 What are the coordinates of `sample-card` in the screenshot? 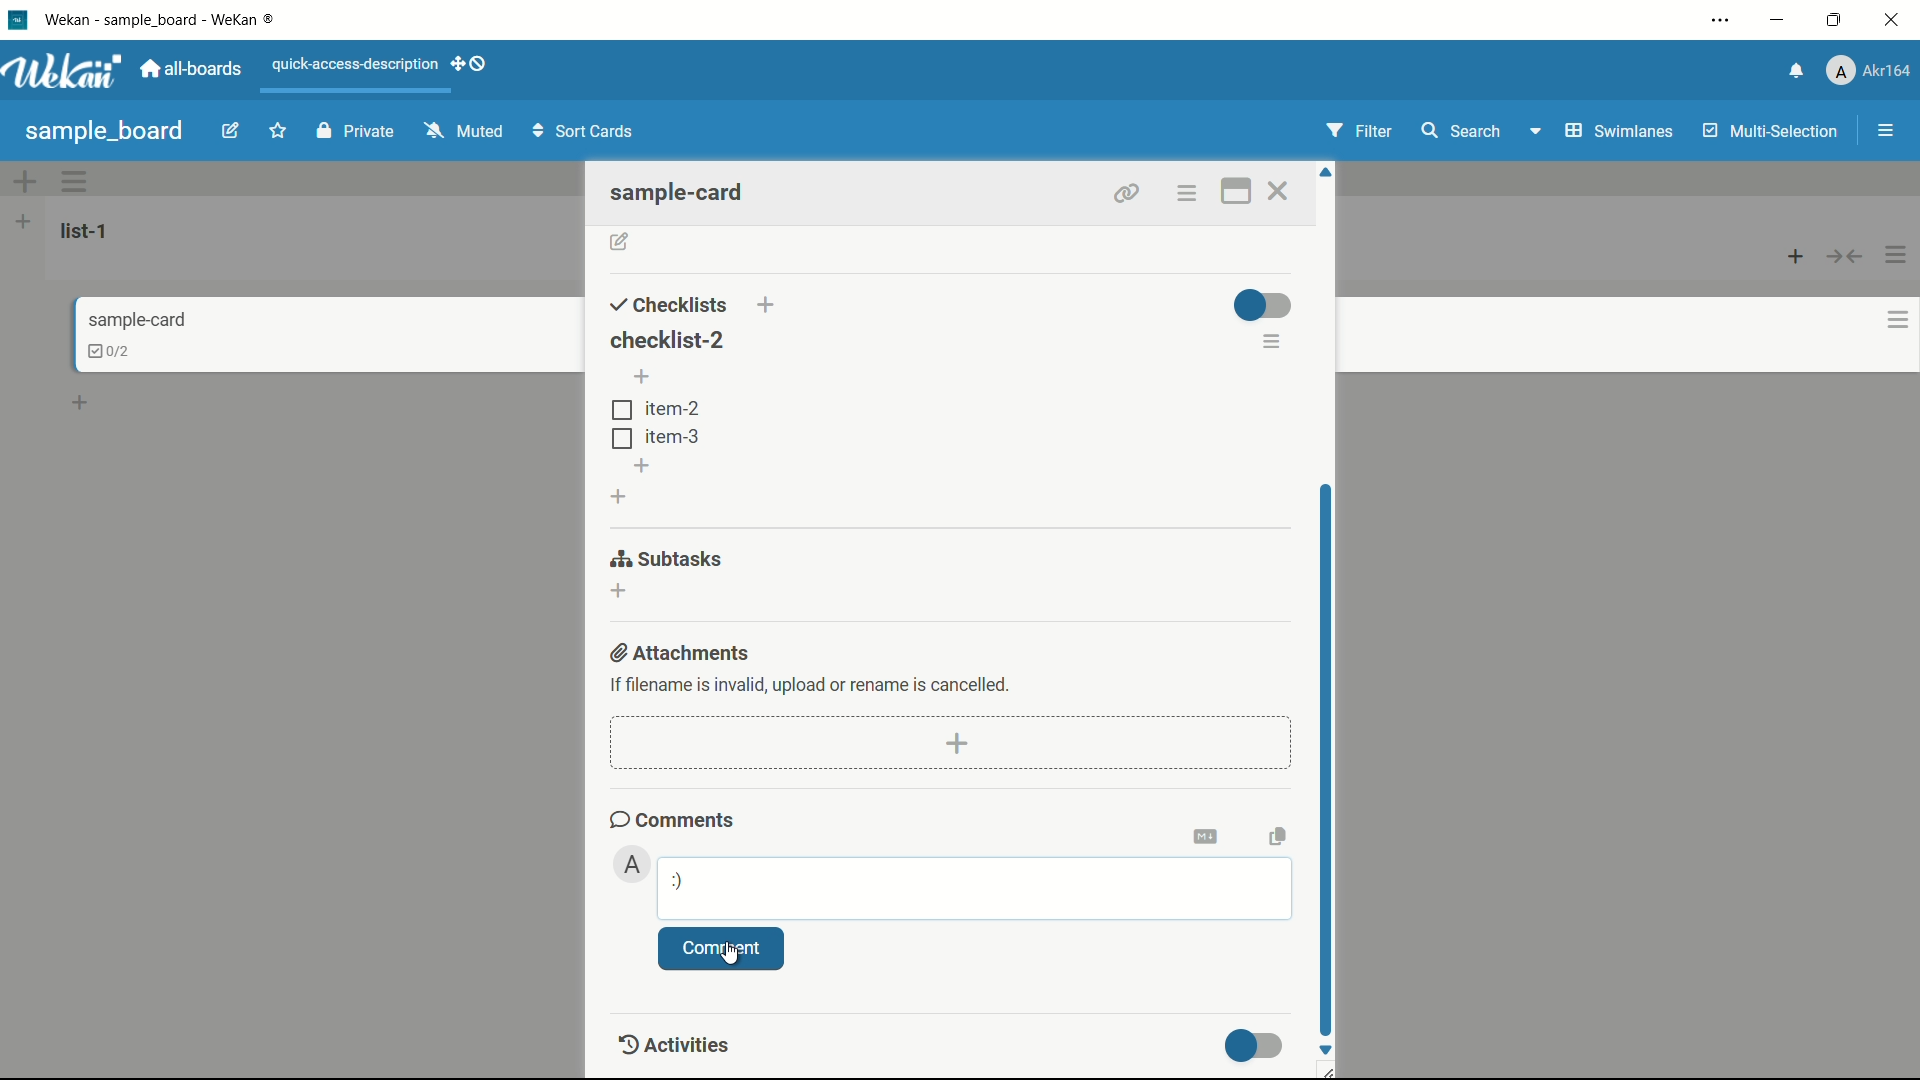 It's located at (687, 192).